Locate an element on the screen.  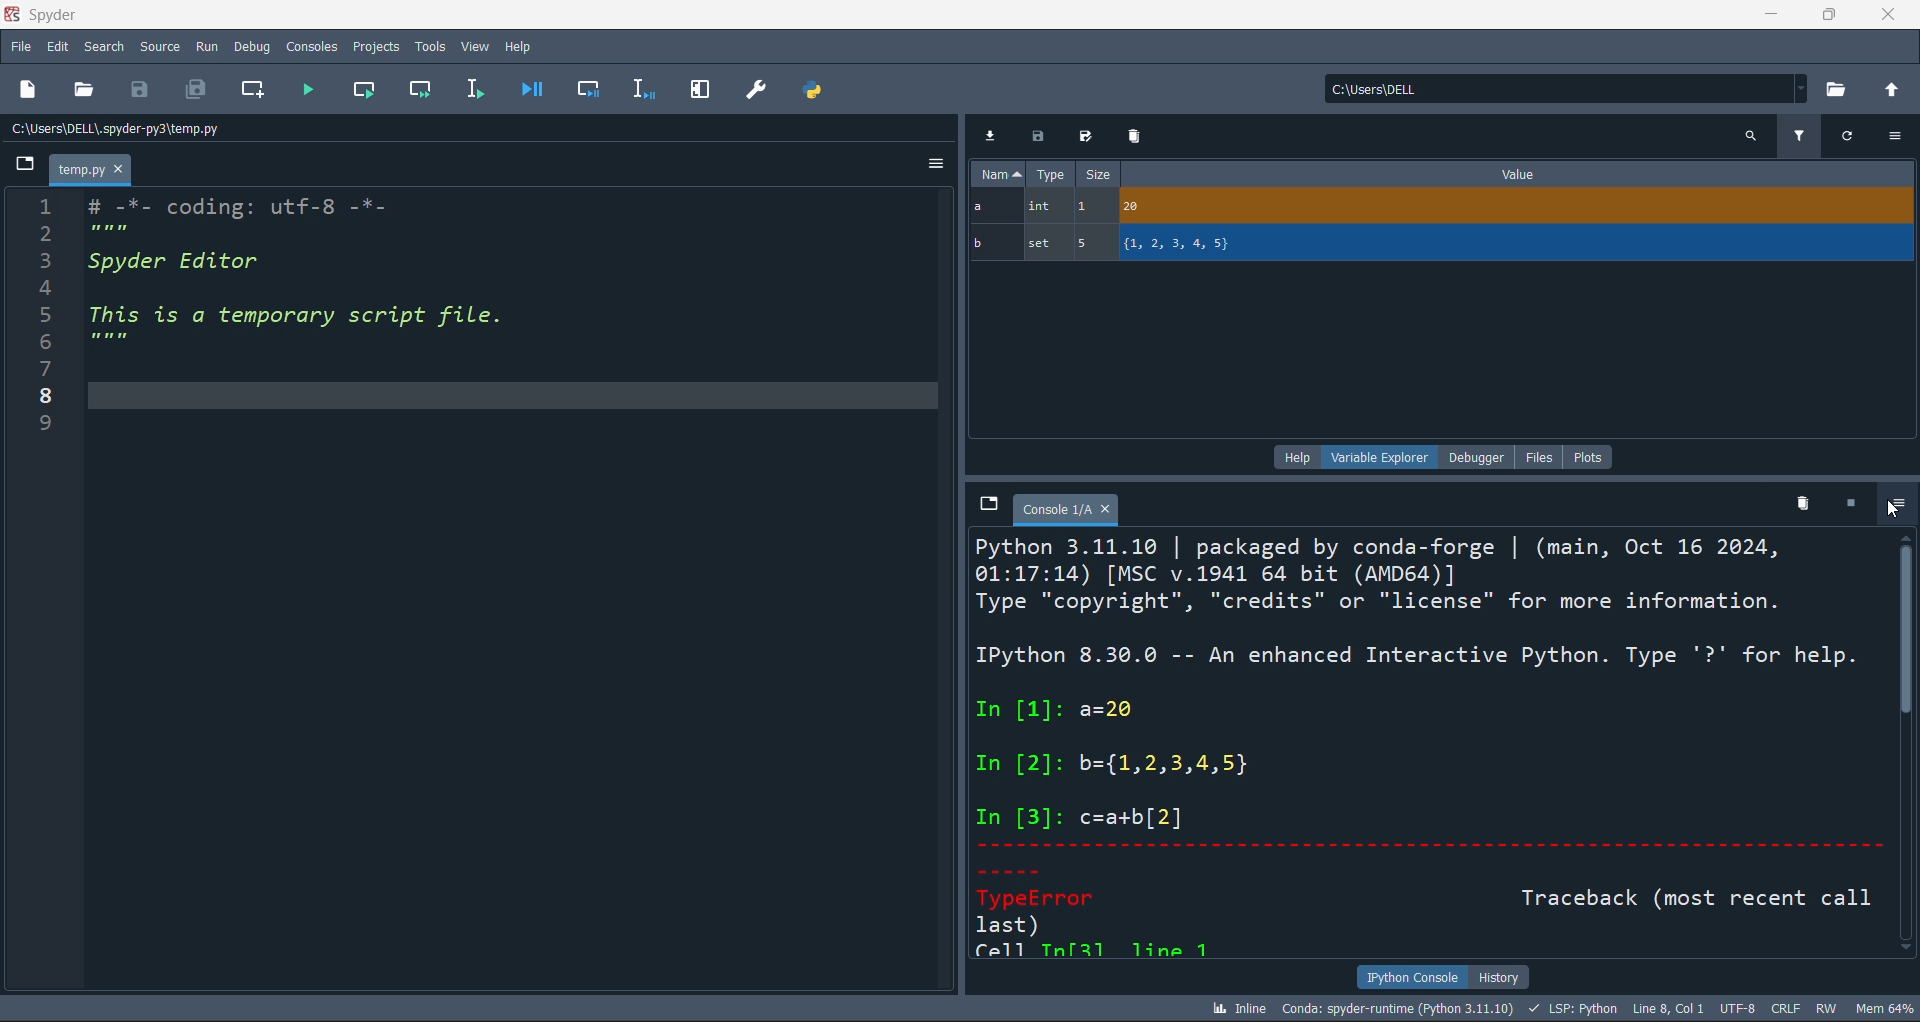
expand pane is located at coordinates (700, 90).